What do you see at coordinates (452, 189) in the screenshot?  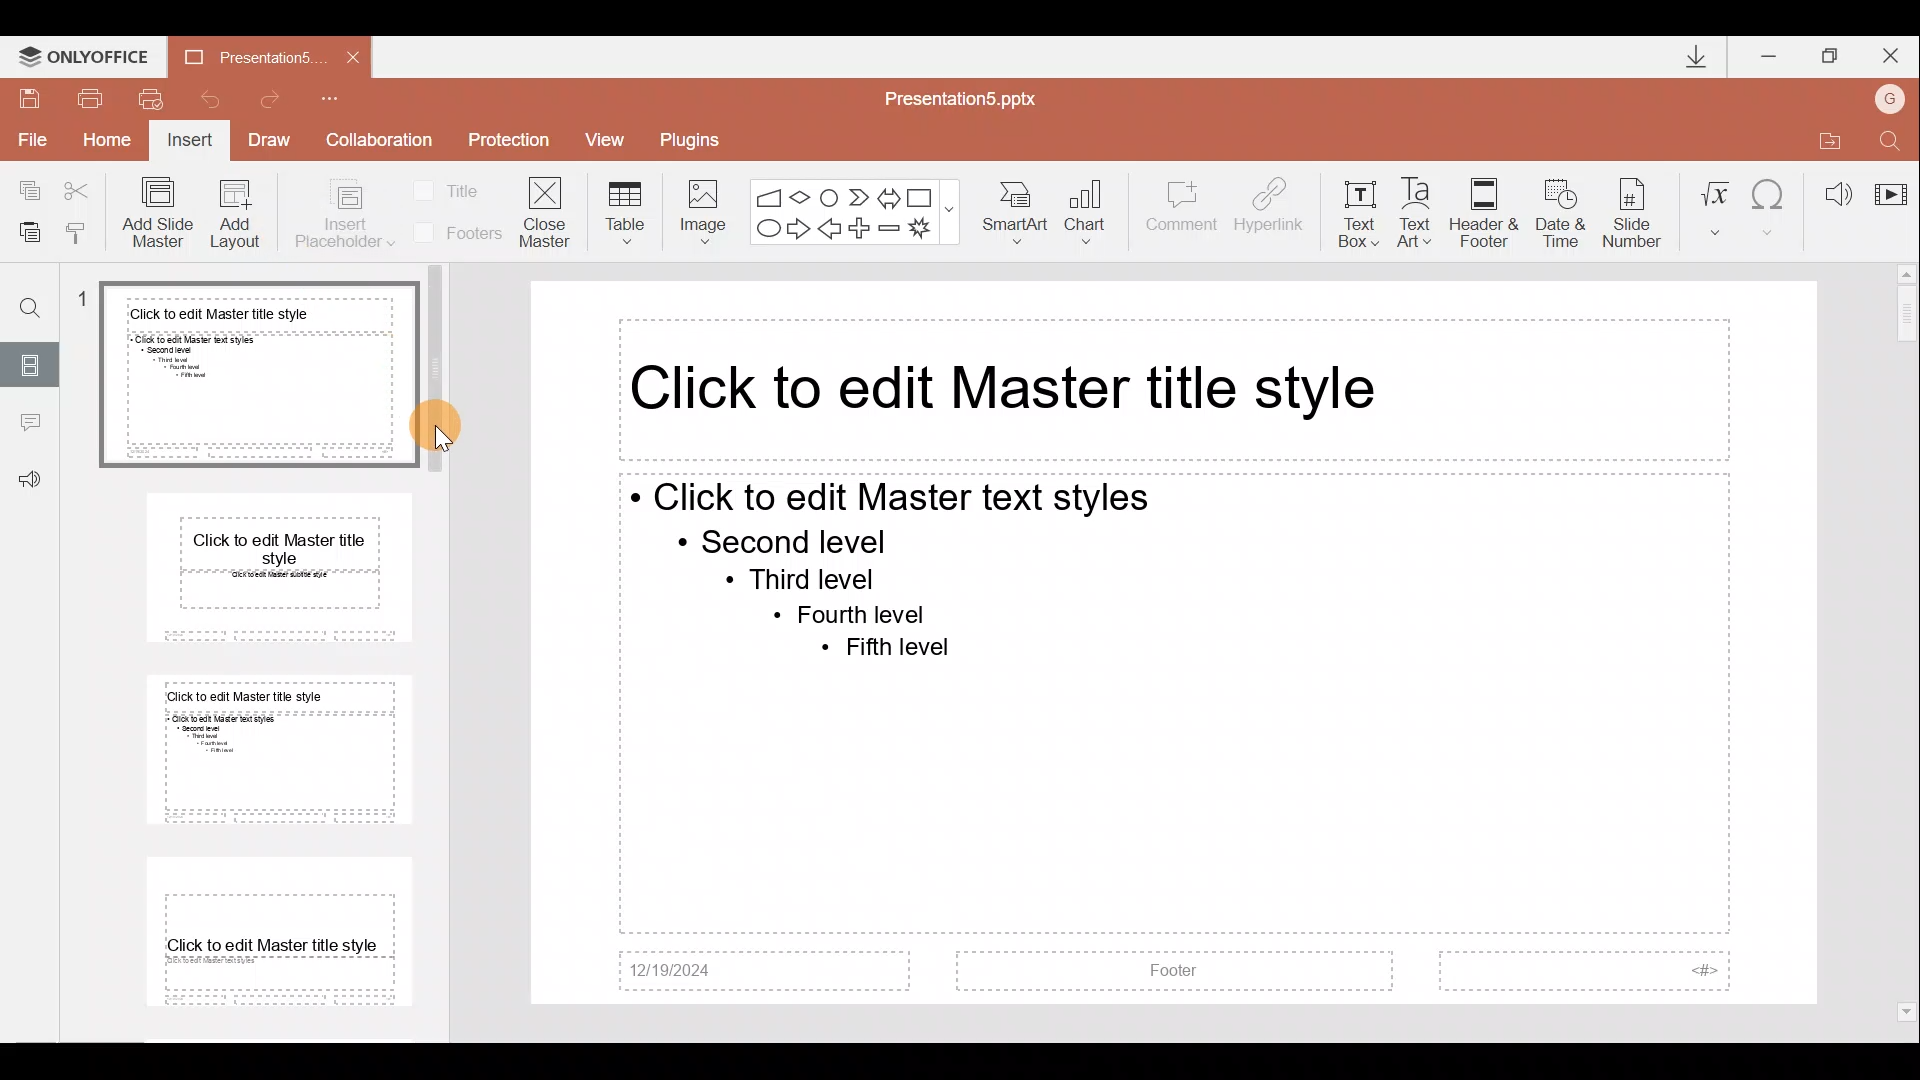 I see `Title` at bounding box center [452, 189].